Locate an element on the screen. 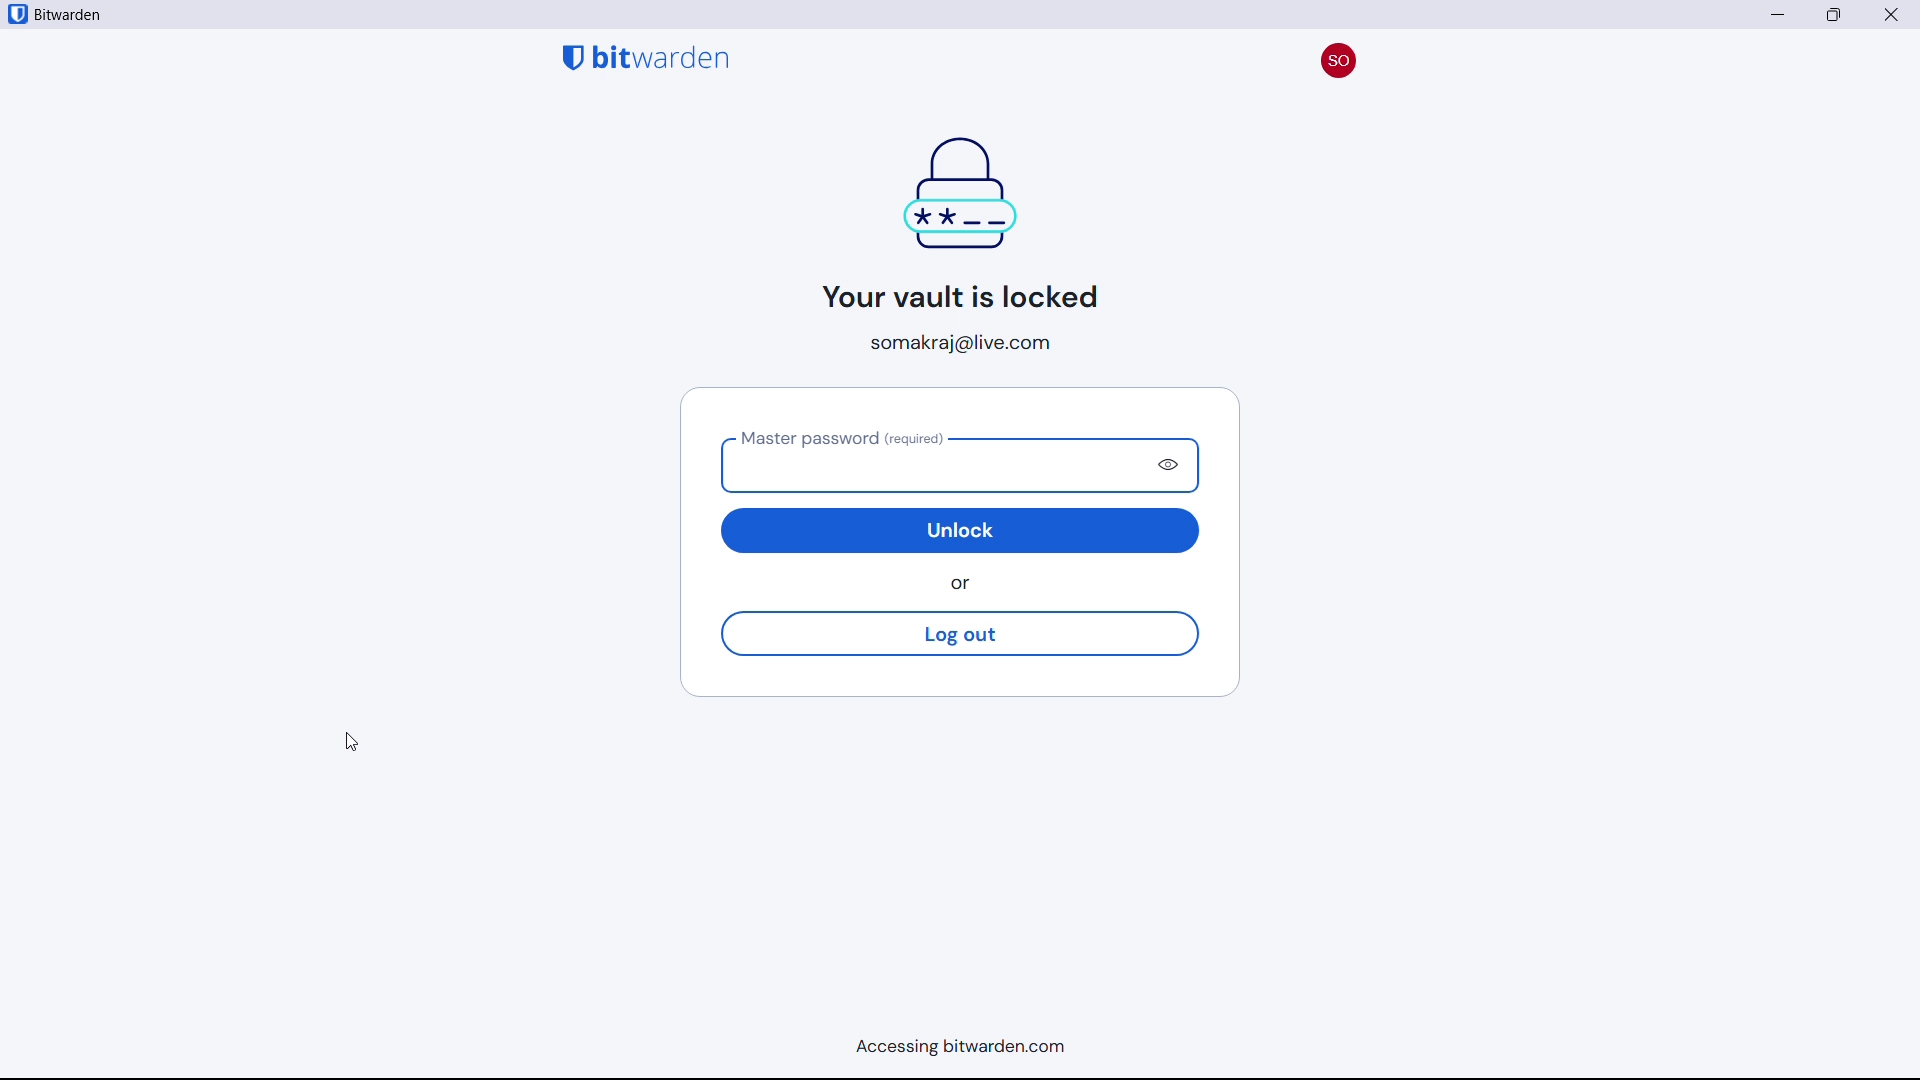 The width and height of the screenshot is (1920, 1080). Enter master password  is located at coordinates (930, 464).